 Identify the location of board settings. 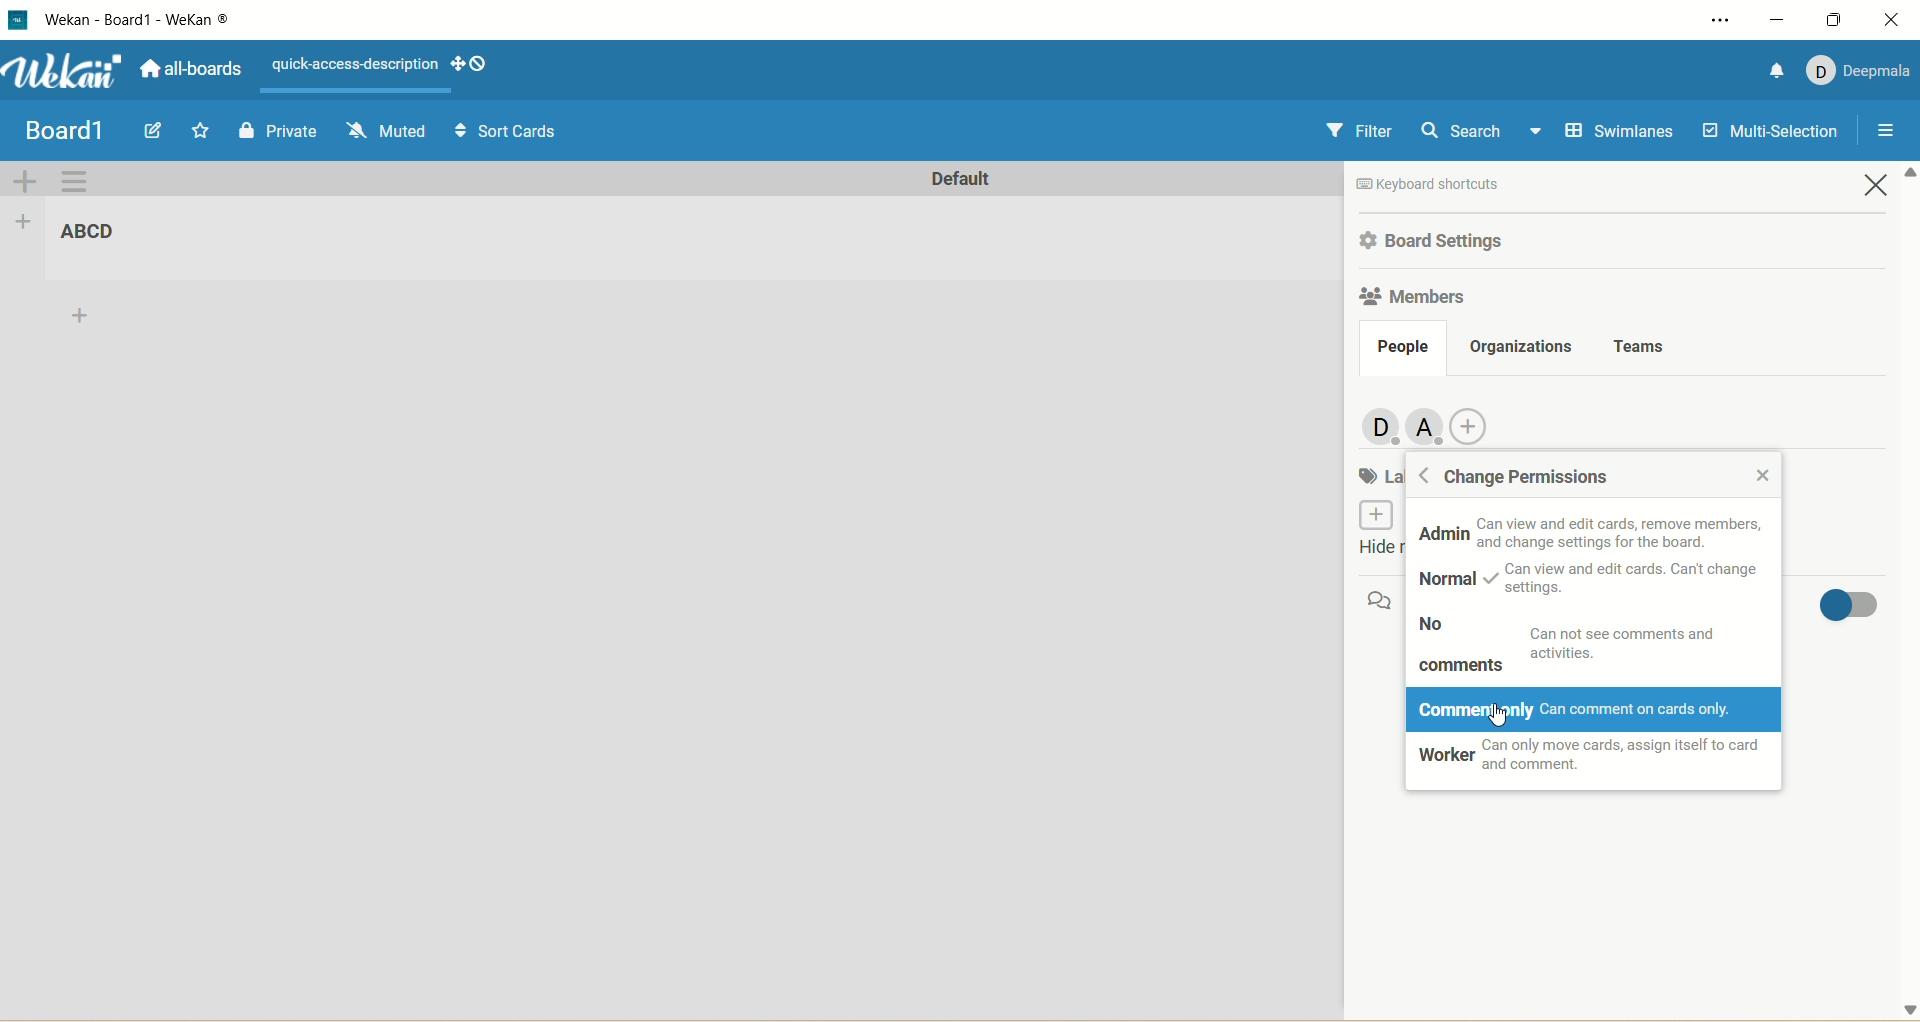
(1439, 240).